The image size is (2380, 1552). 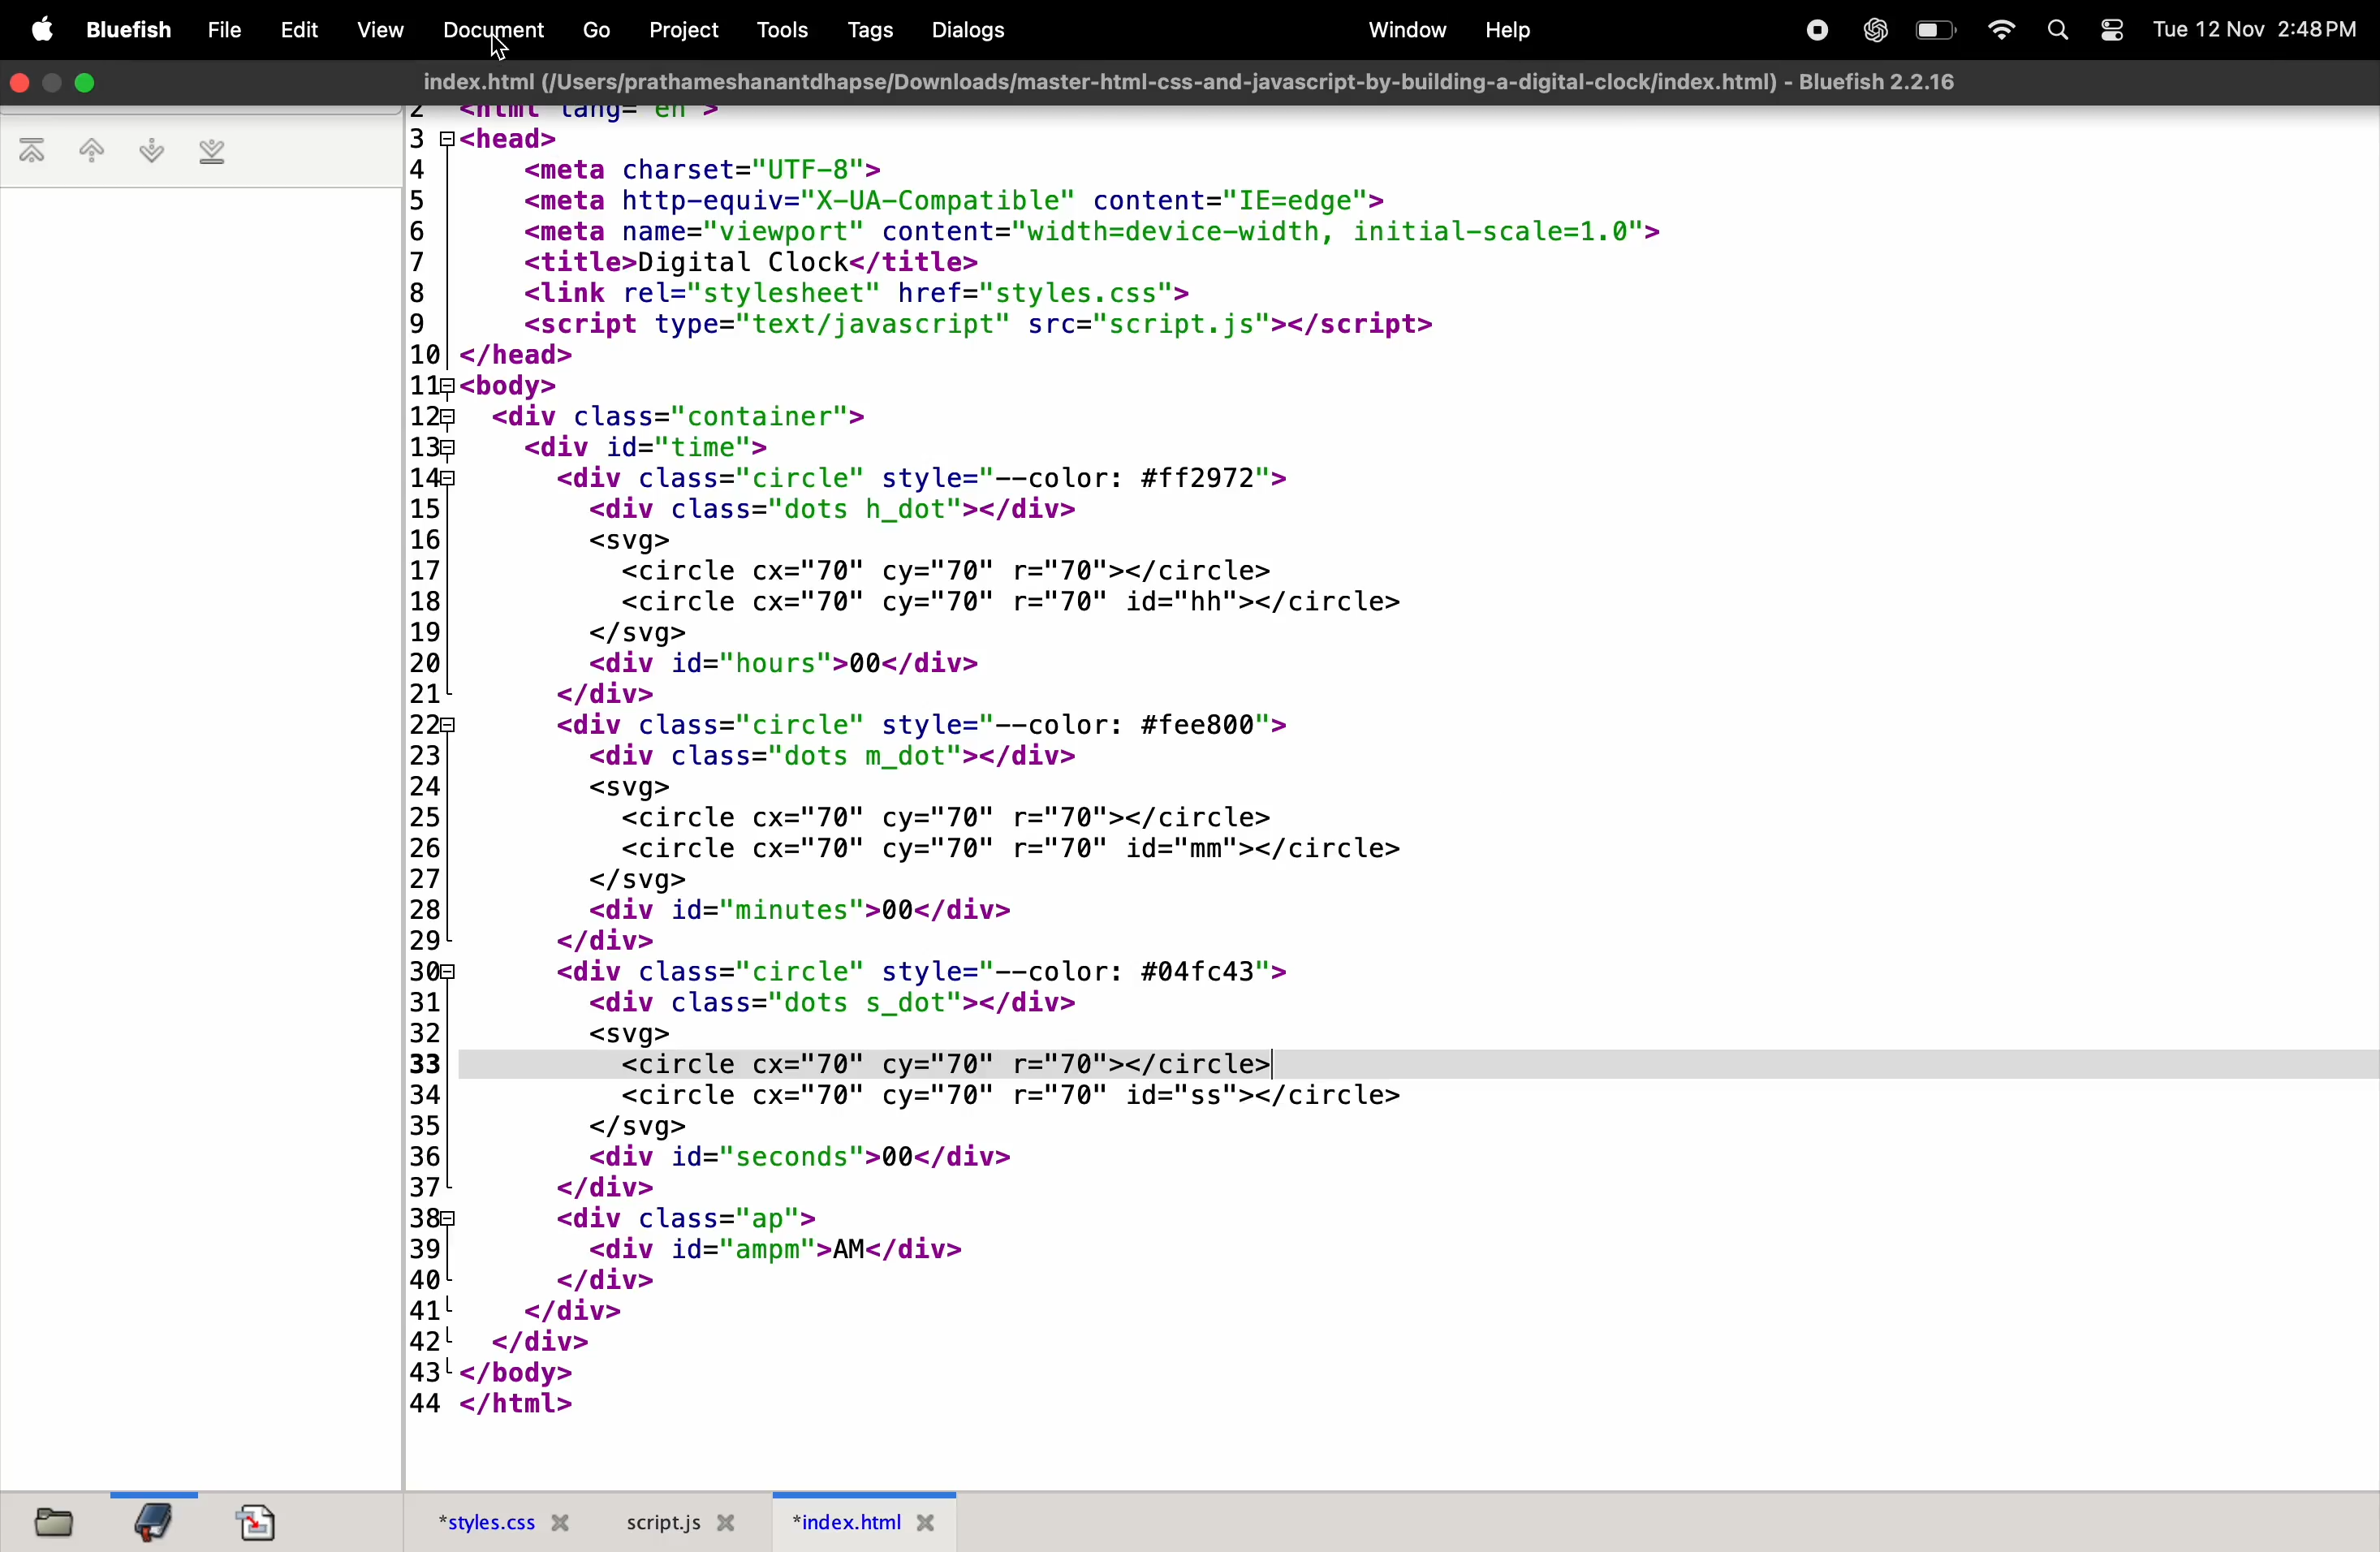 What do you see at coordinates (154, 150) in the screenshot?
I see `next bookmark` at bounding box center [154, 150].